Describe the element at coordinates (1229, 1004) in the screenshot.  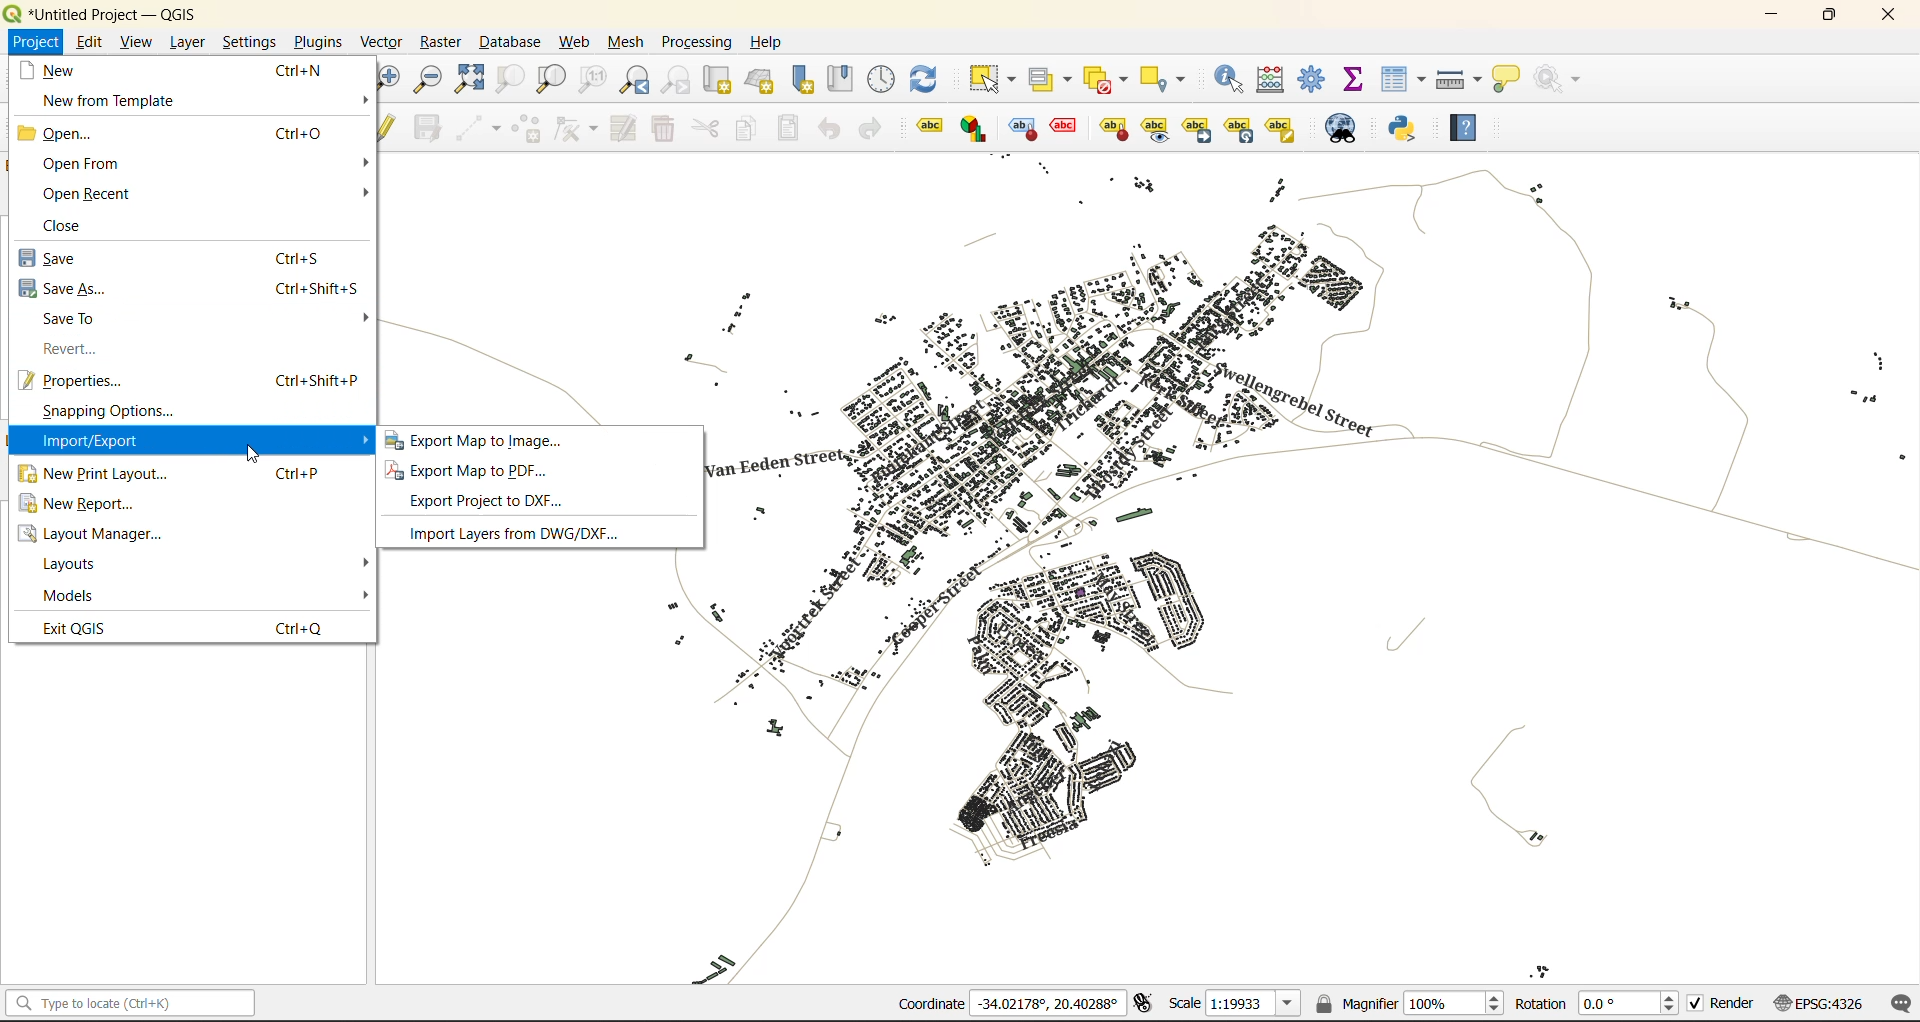
I see `scale` at that location.